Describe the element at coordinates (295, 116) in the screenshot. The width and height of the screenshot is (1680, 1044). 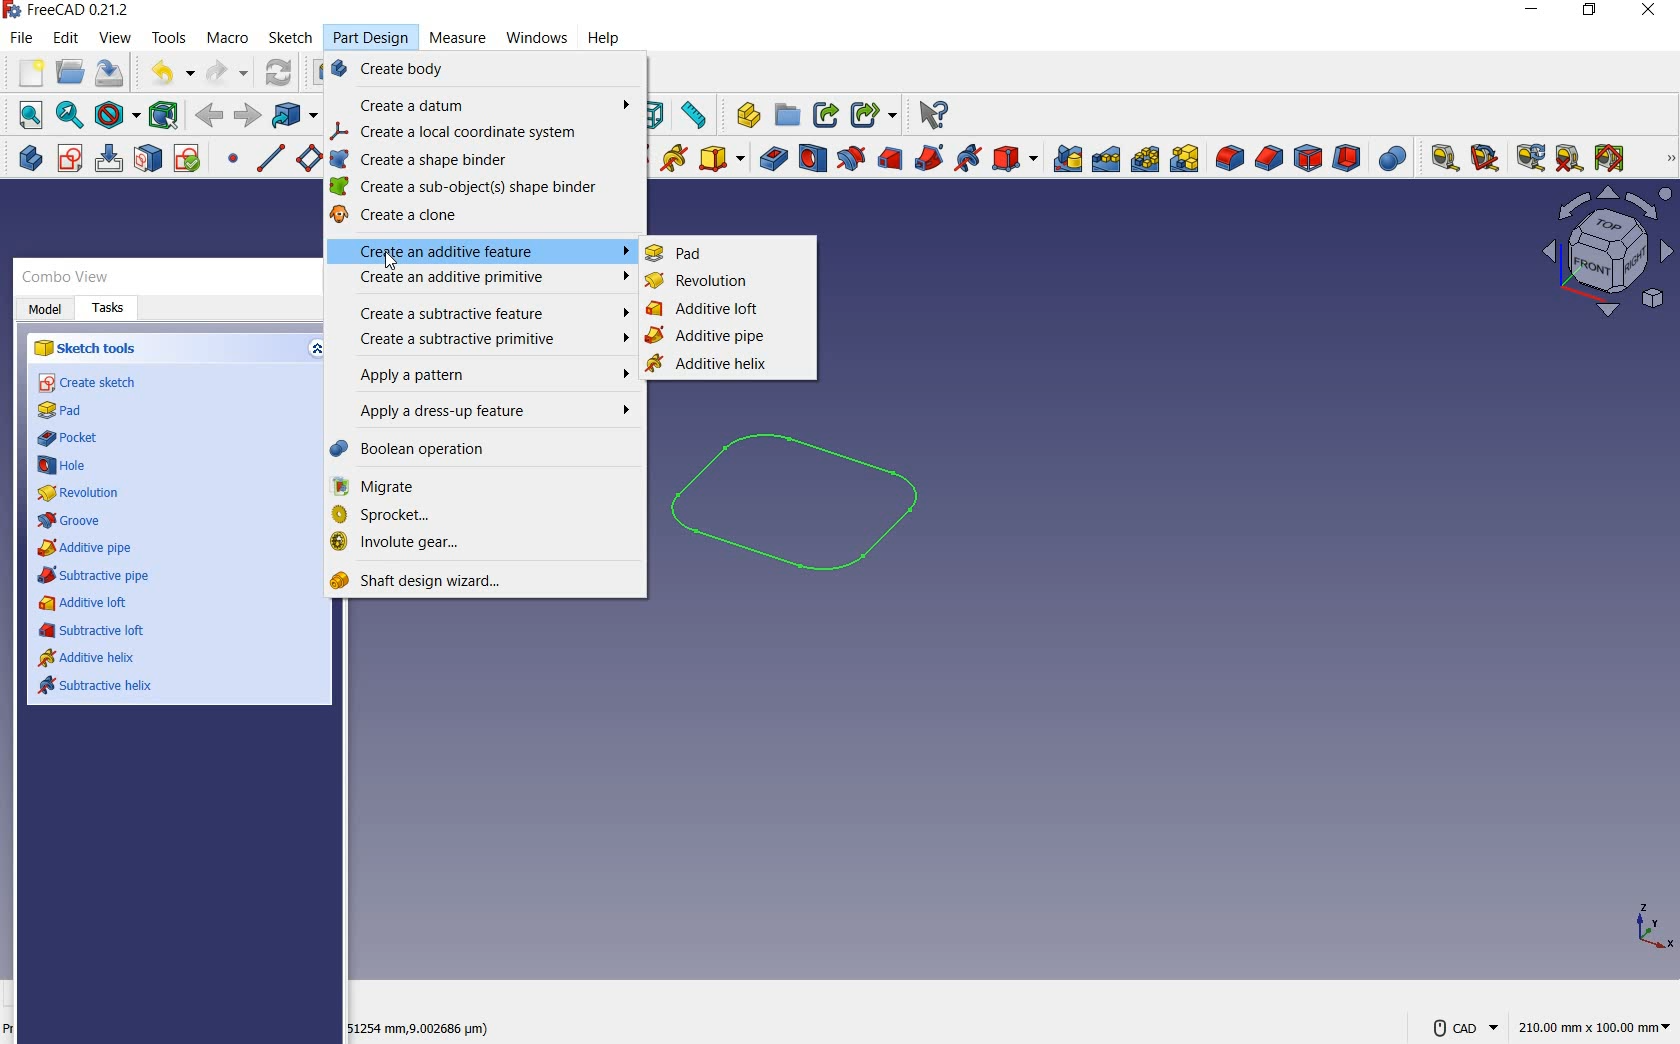
I see `go to linked object` at that location.